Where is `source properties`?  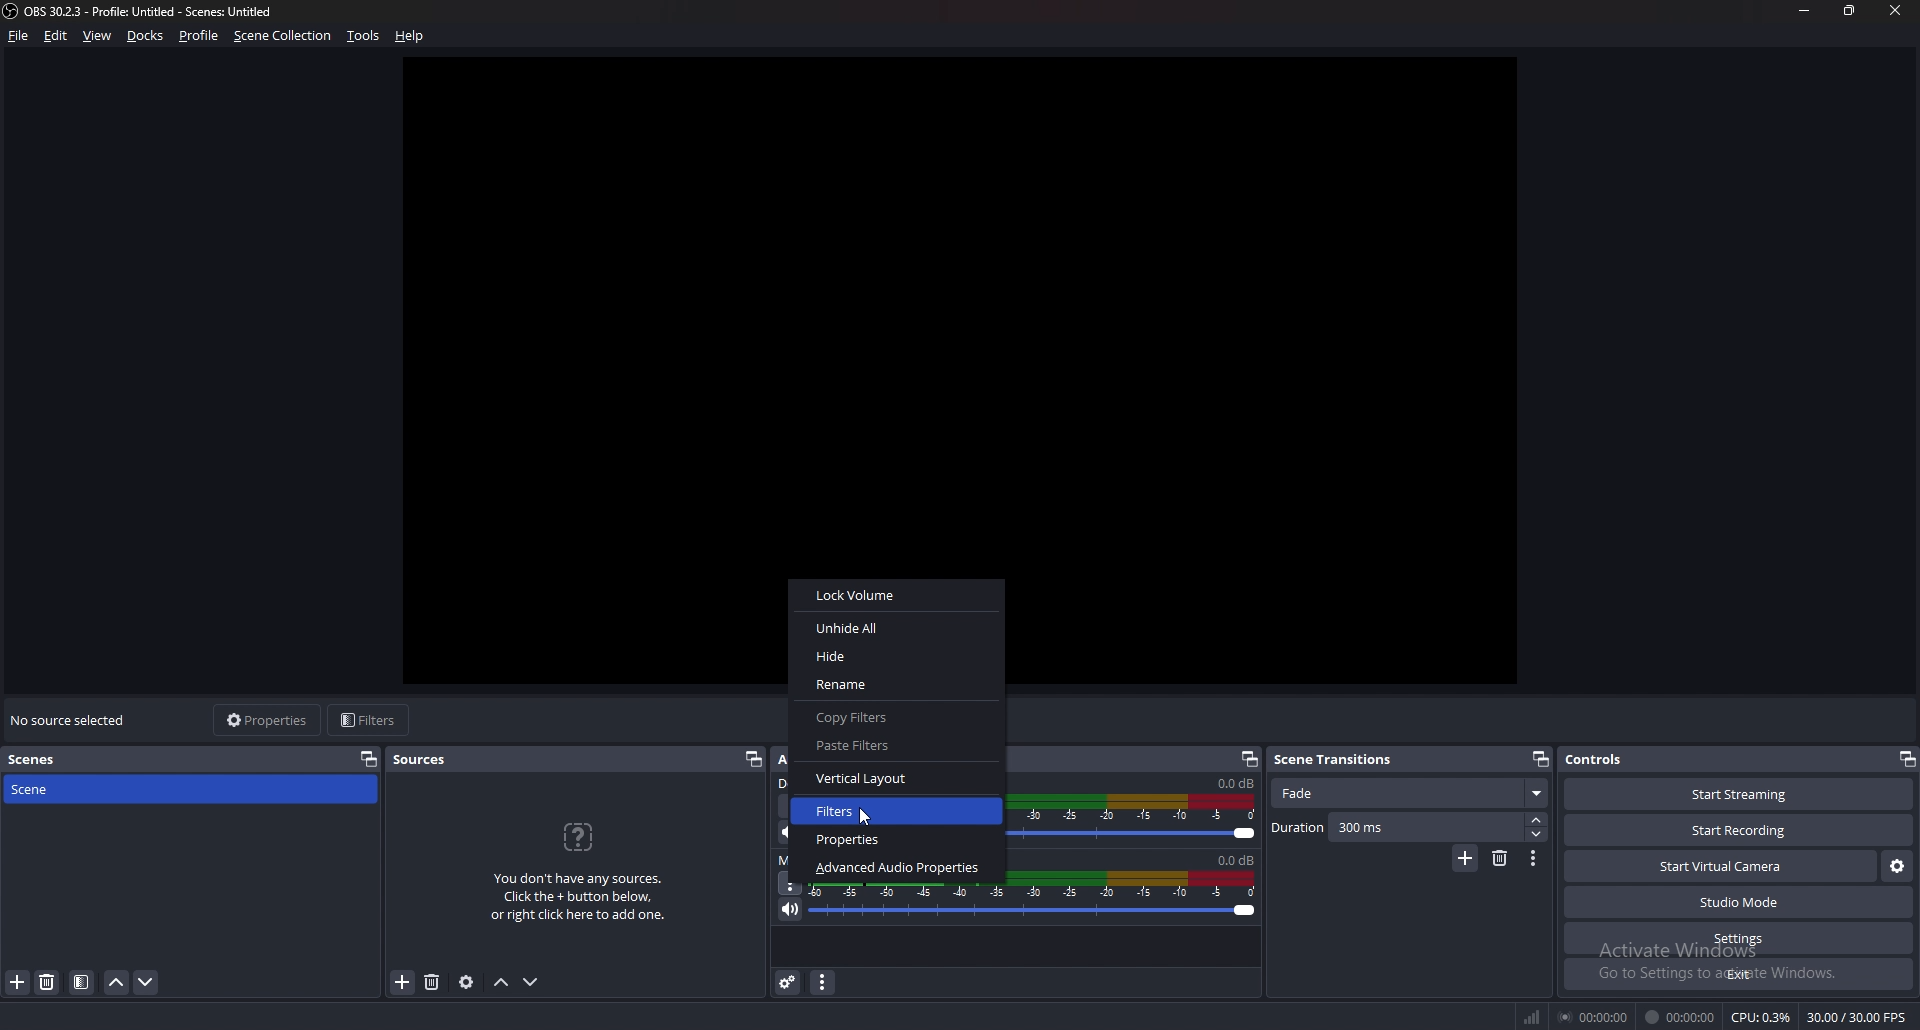 source properties is located at coordinates (467, 983).